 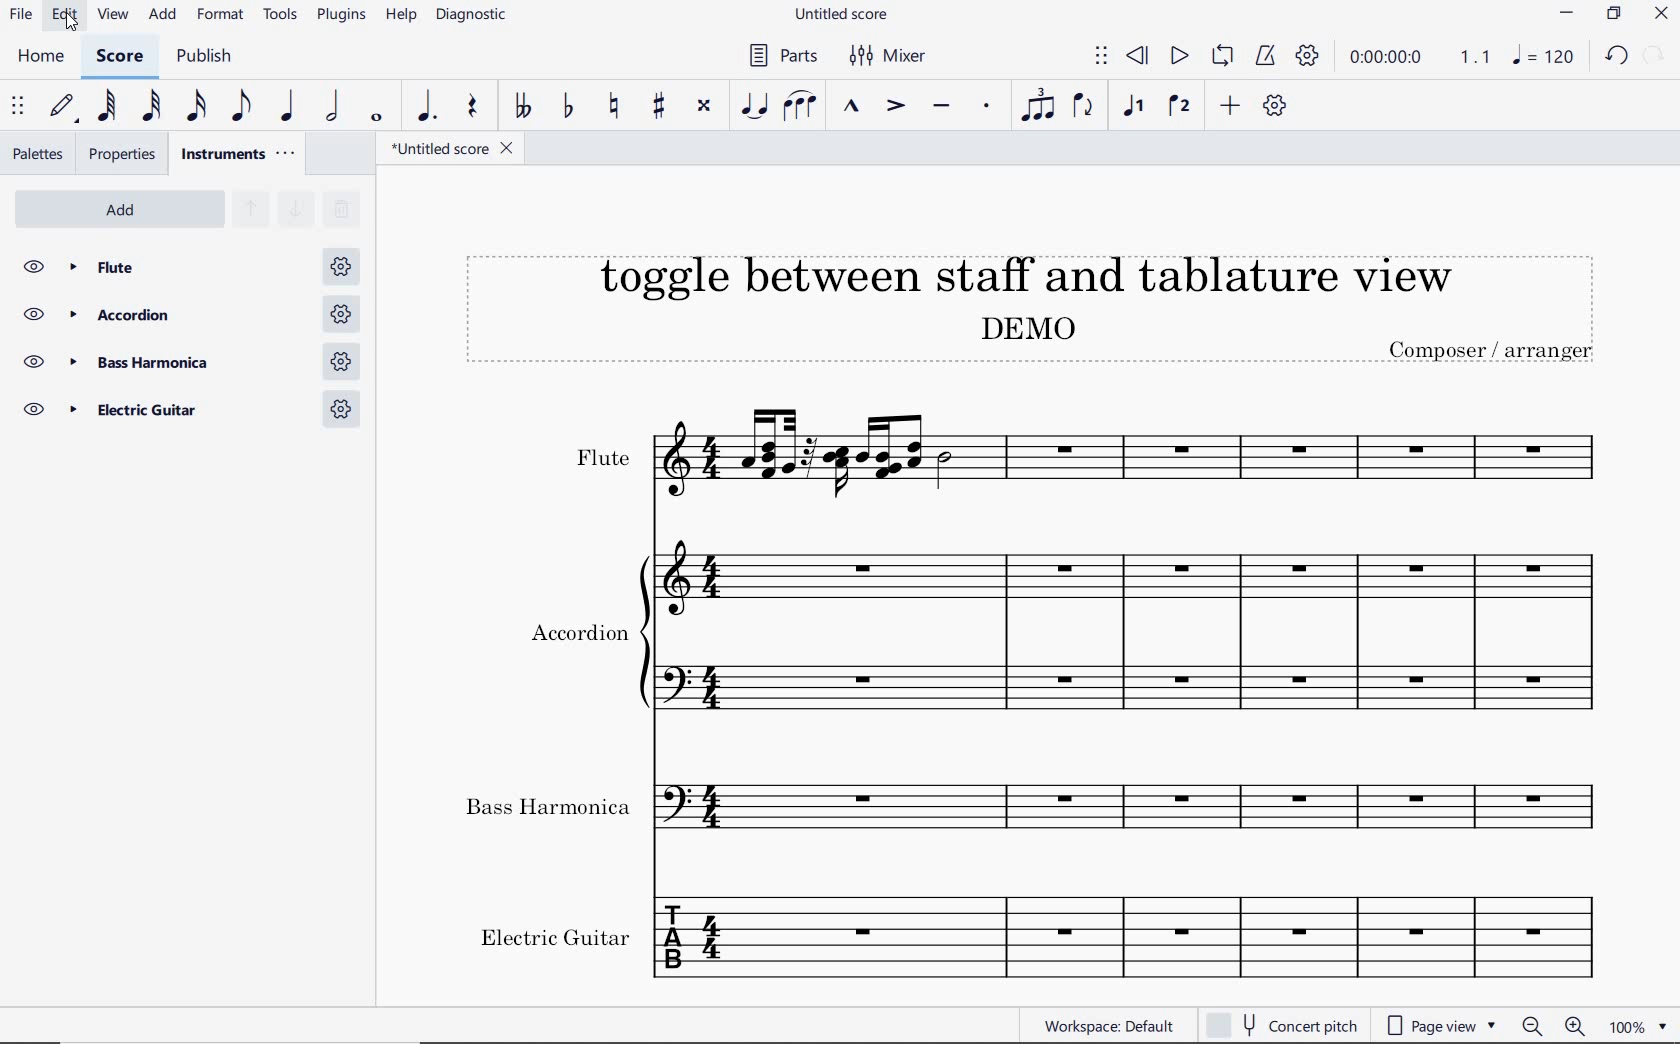 What do you see at coordinates (986, 108) in the screenshot?
I see `staccato` at bounding box center [986, 108].